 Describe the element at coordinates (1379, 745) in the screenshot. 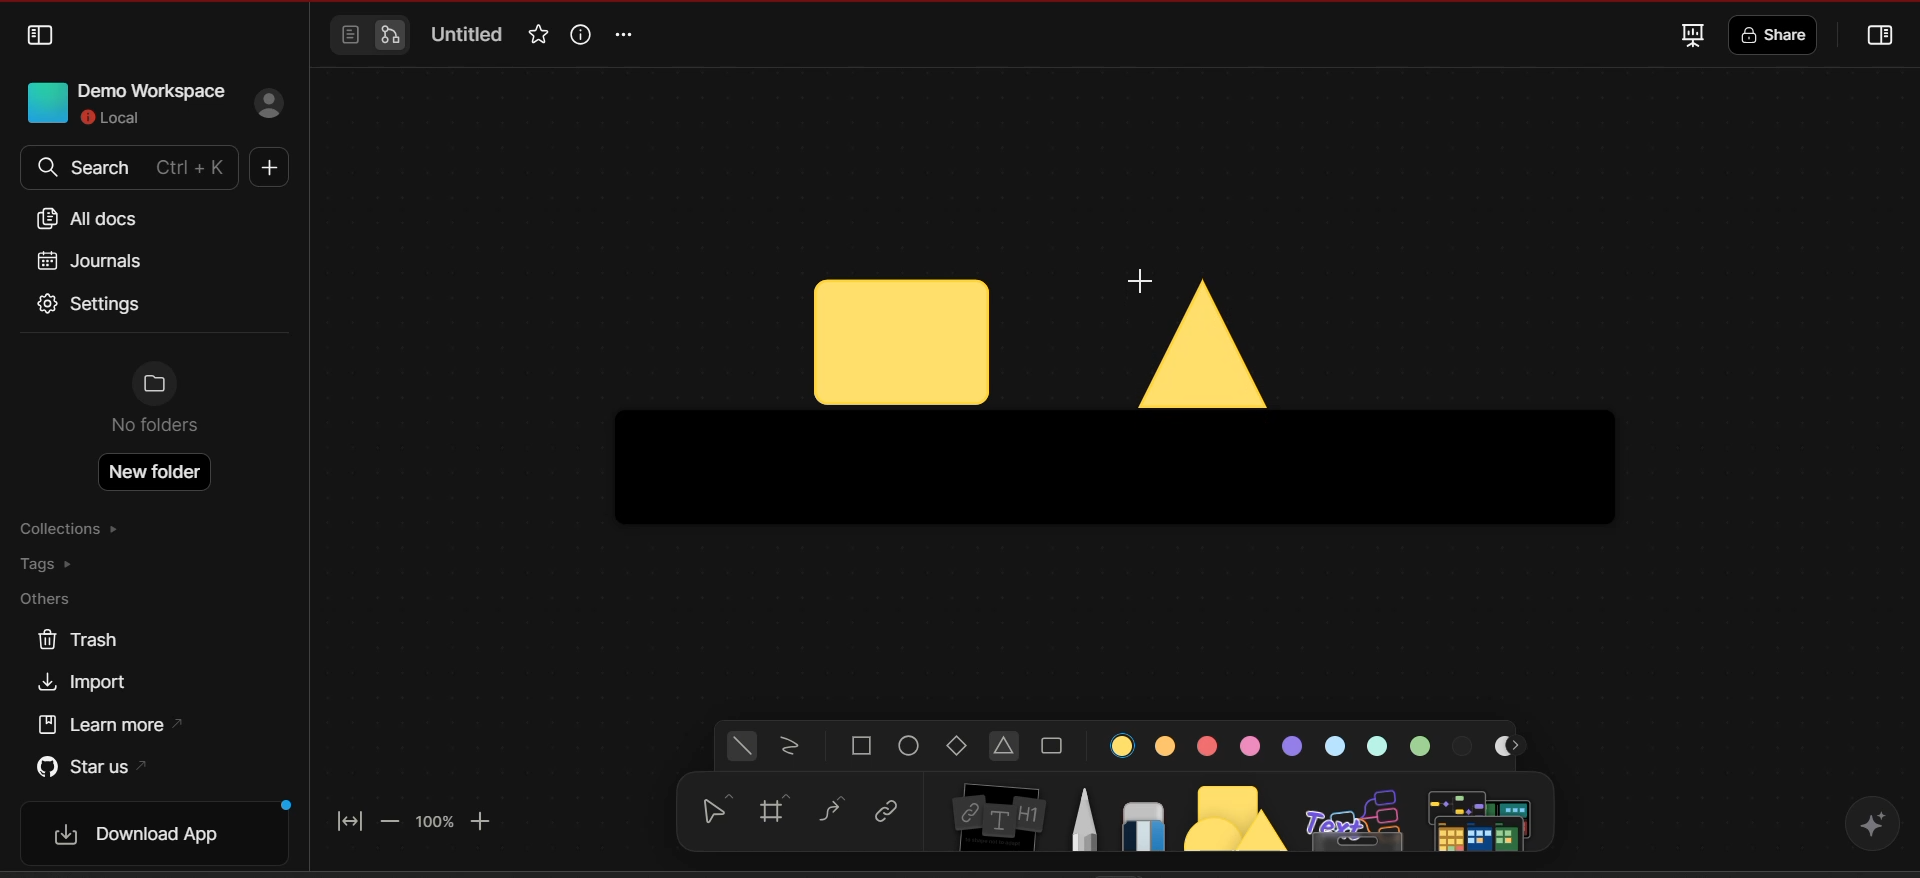

I see `color 7` at that location.